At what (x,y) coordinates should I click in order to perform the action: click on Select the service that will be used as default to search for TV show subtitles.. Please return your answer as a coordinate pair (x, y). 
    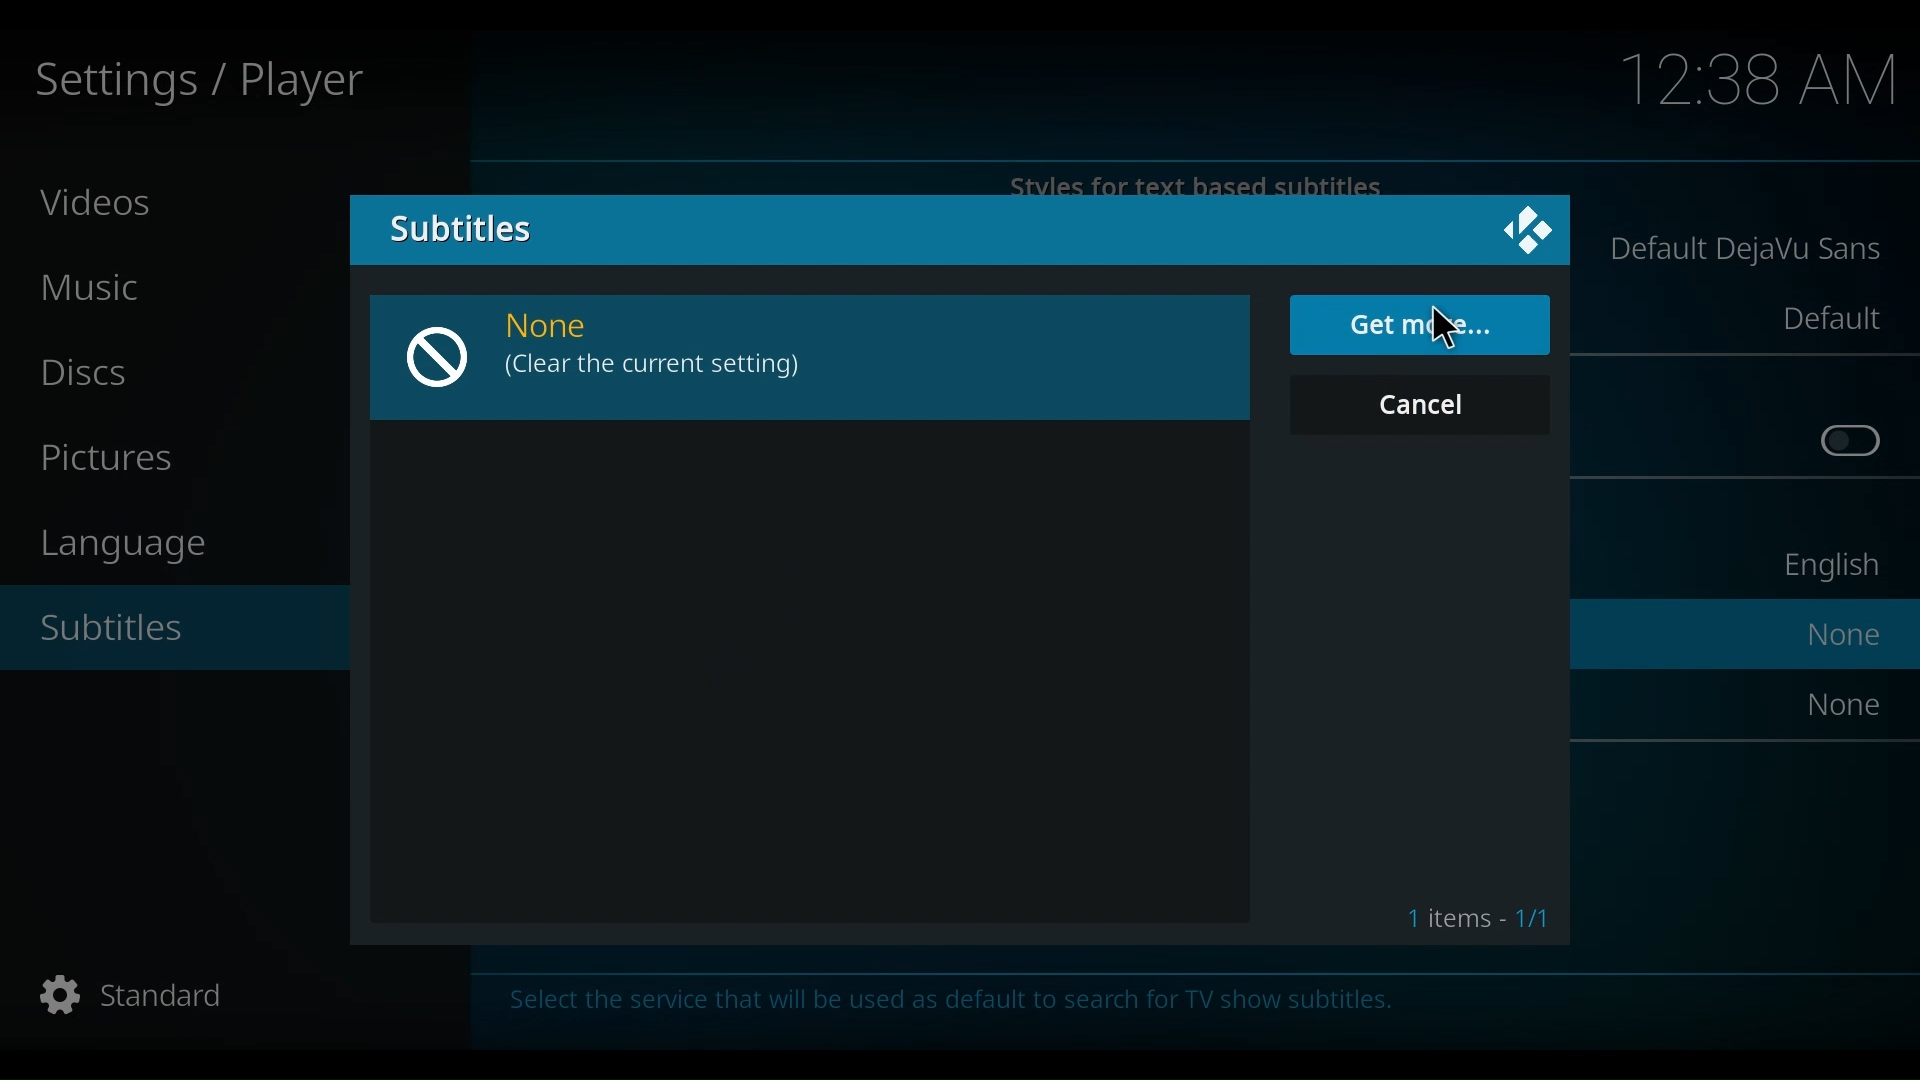
    Looking at the image, I should click on (993, 1008).